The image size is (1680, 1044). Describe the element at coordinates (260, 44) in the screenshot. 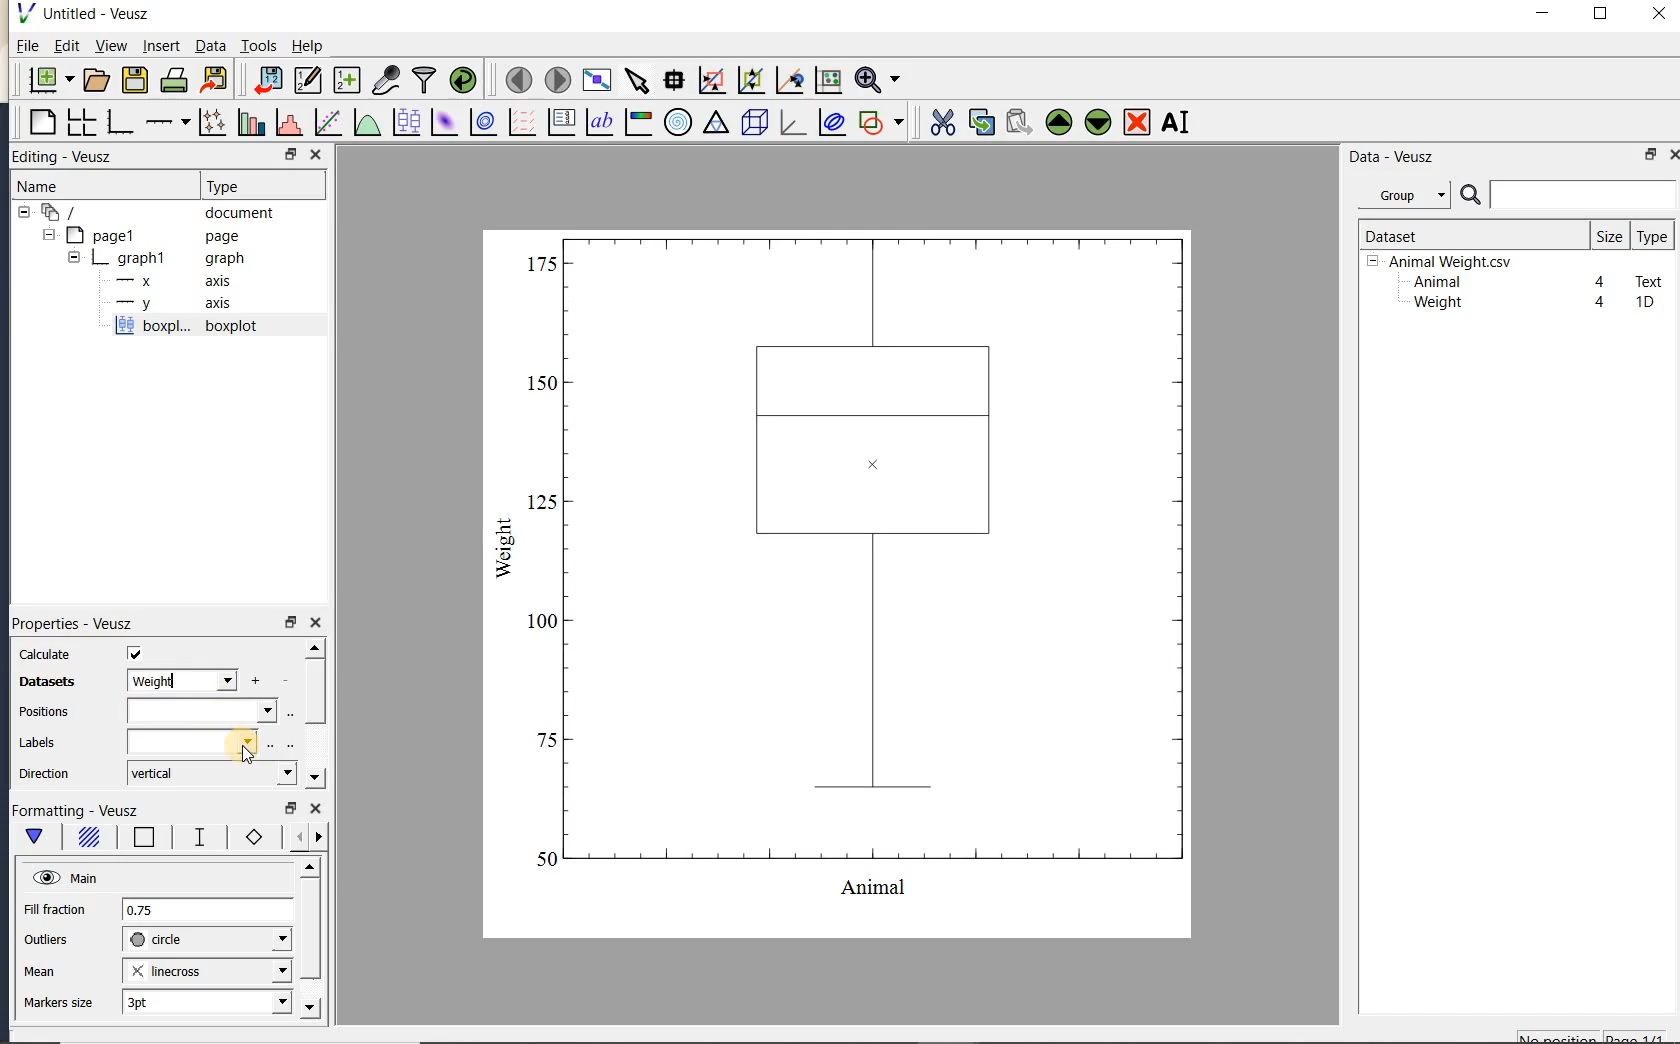

I see `Tools` at that location.